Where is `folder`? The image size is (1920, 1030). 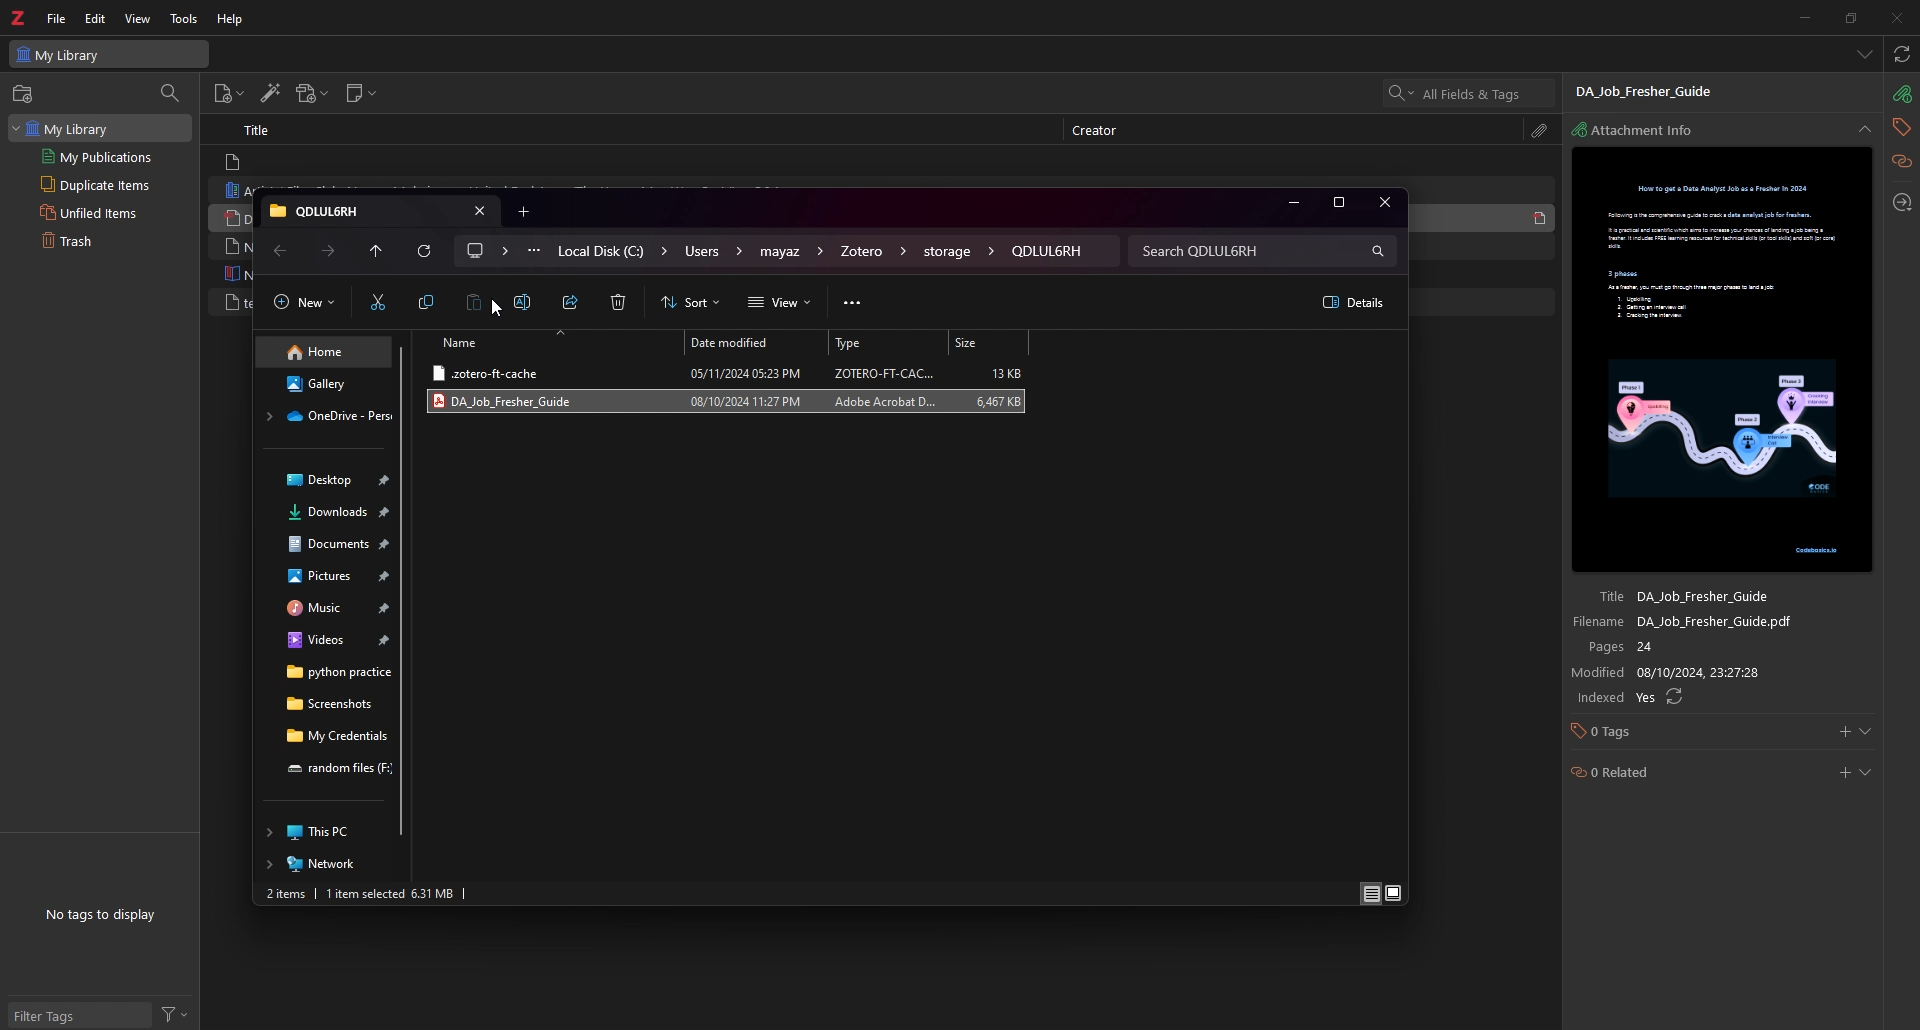
folder is located at coordinates (325, 417).